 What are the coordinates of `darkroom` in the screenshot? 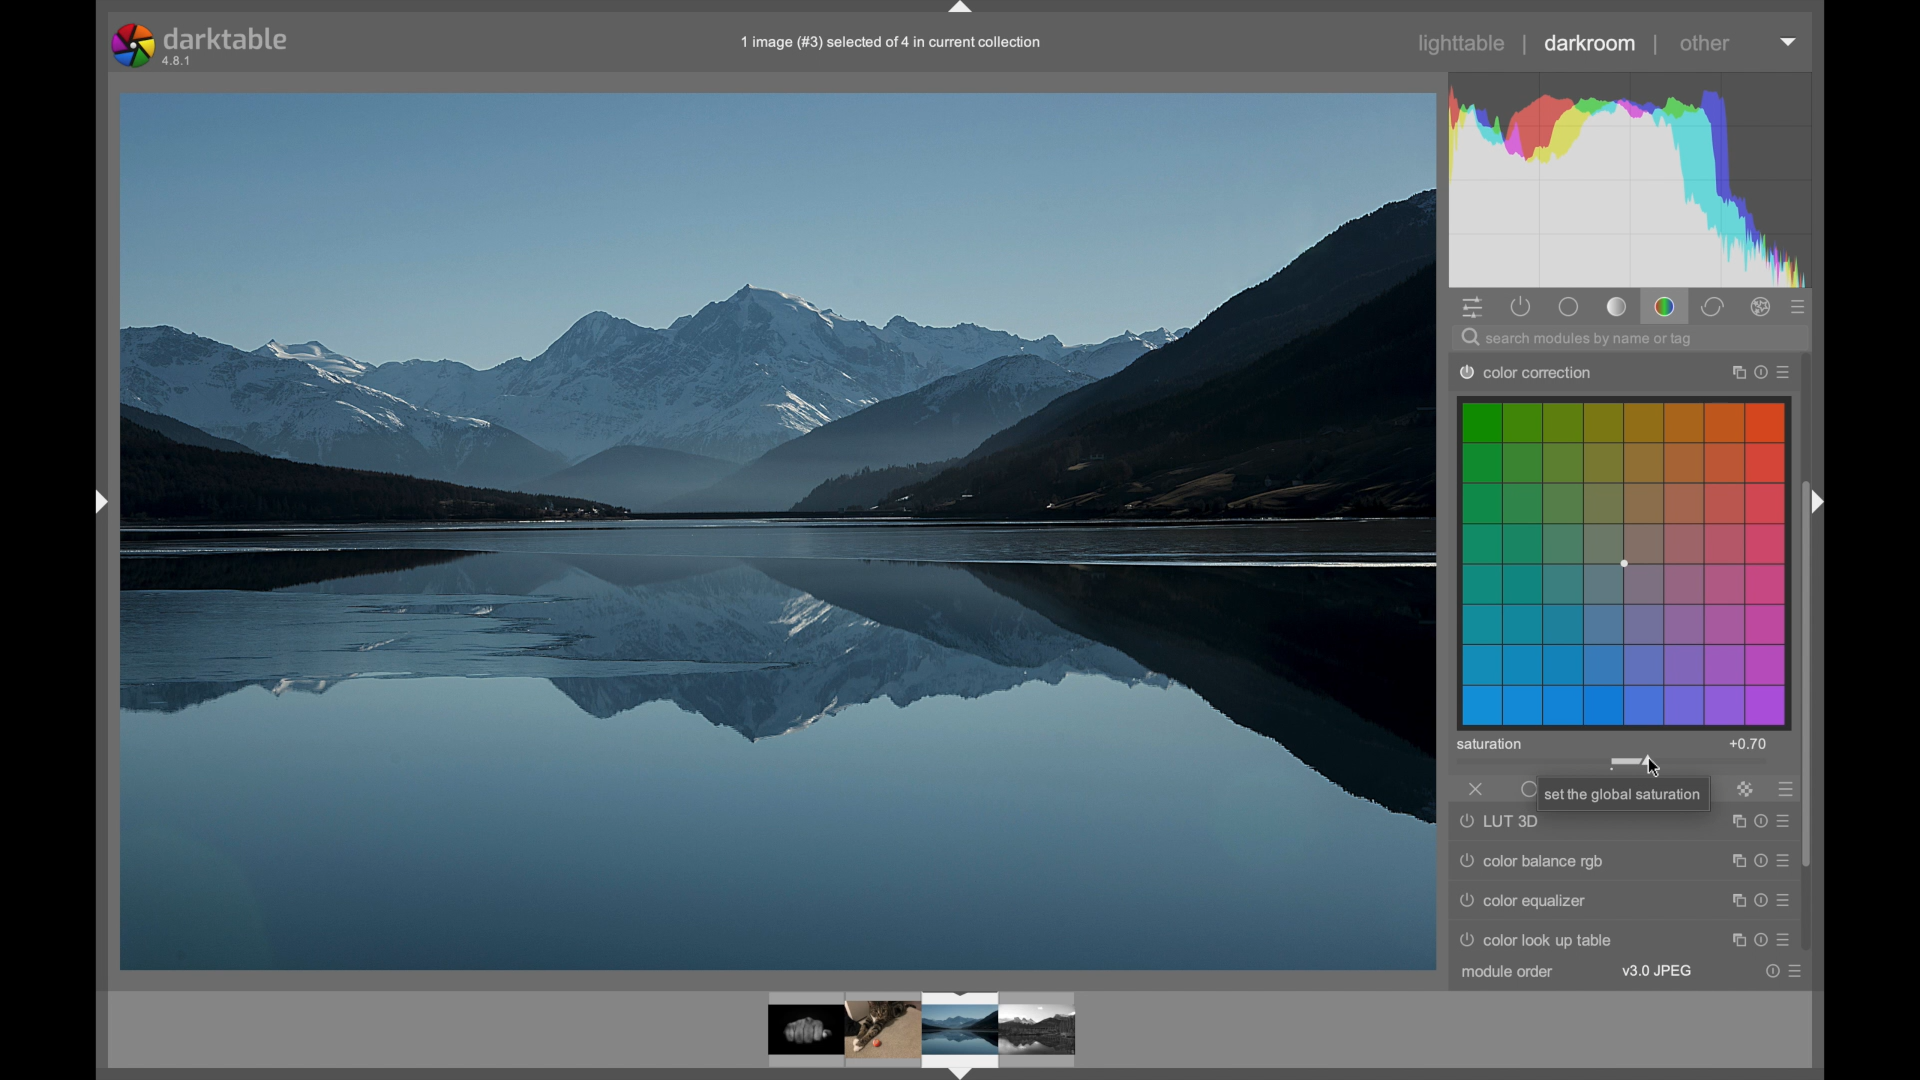 It's located at (1591, 44).